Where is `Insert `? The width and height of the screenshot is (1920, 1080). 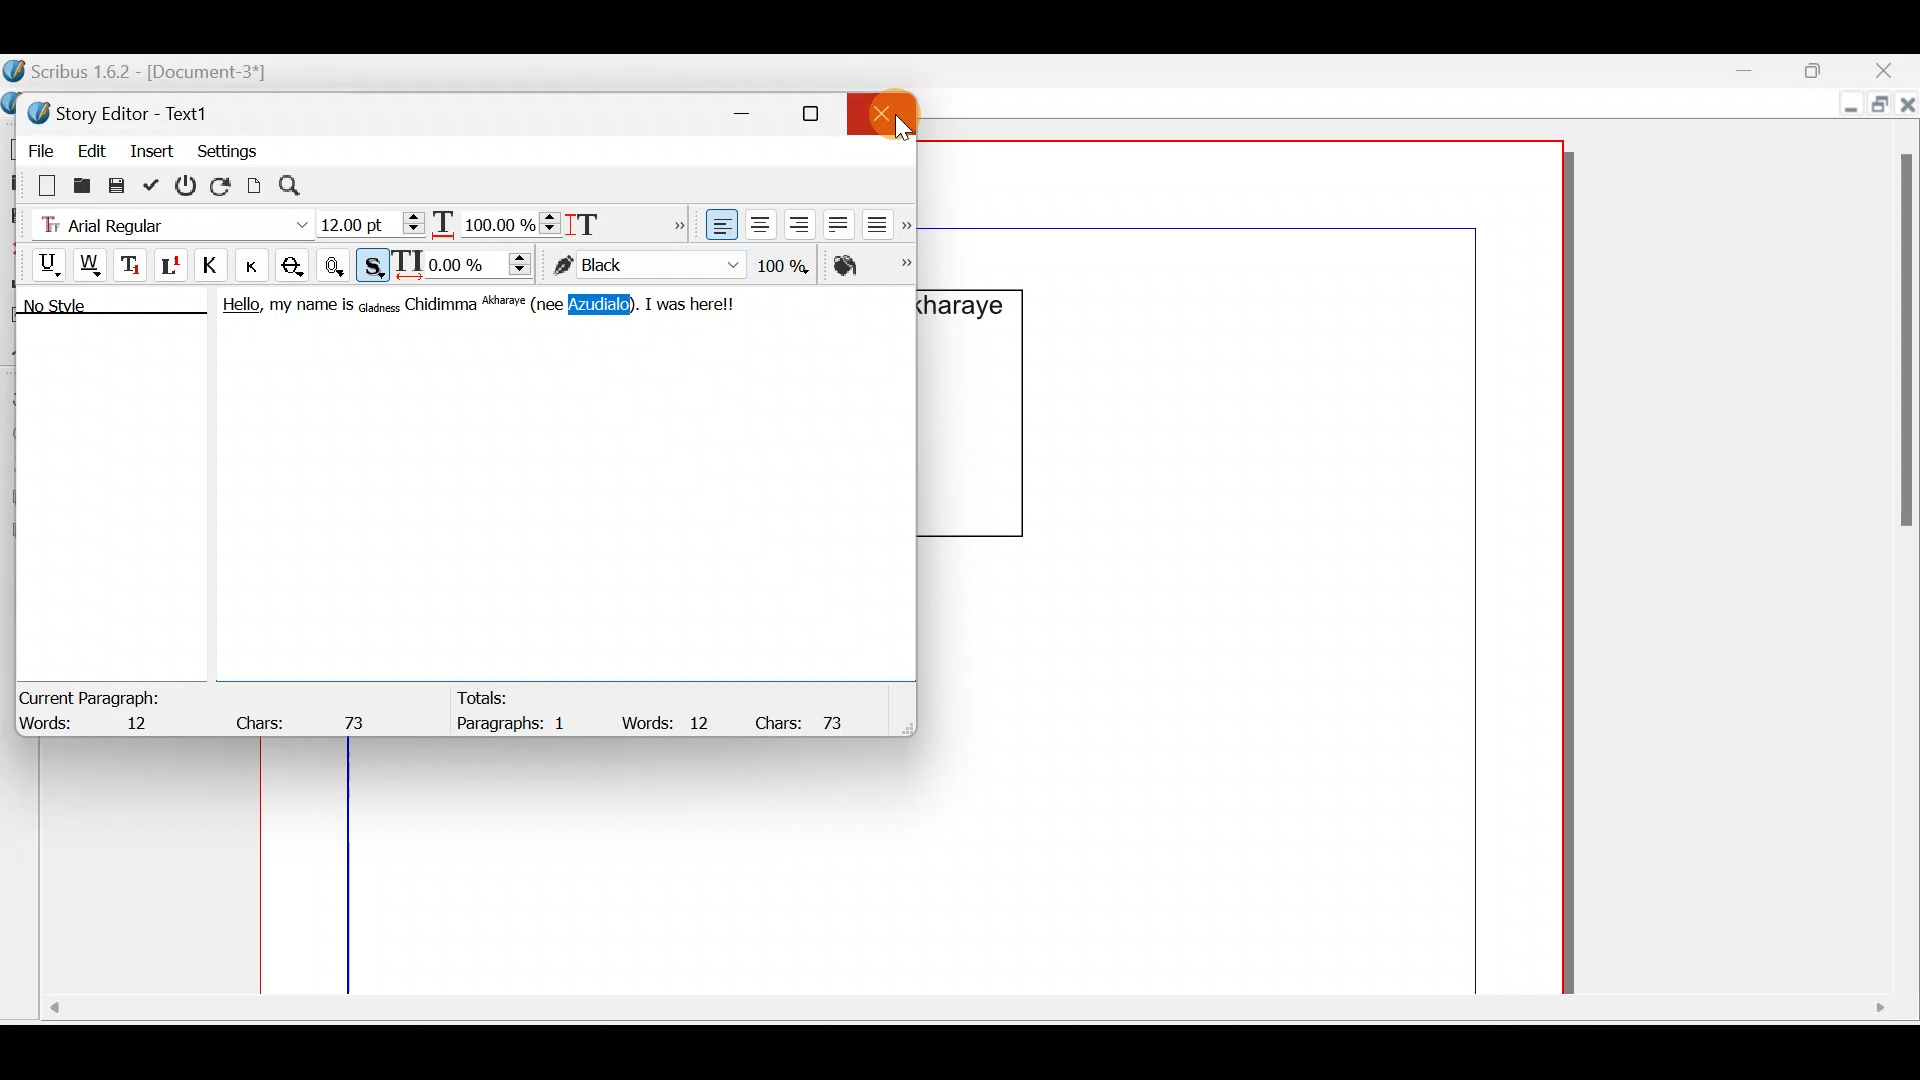
Insert  is located at coordinates (153, 149).